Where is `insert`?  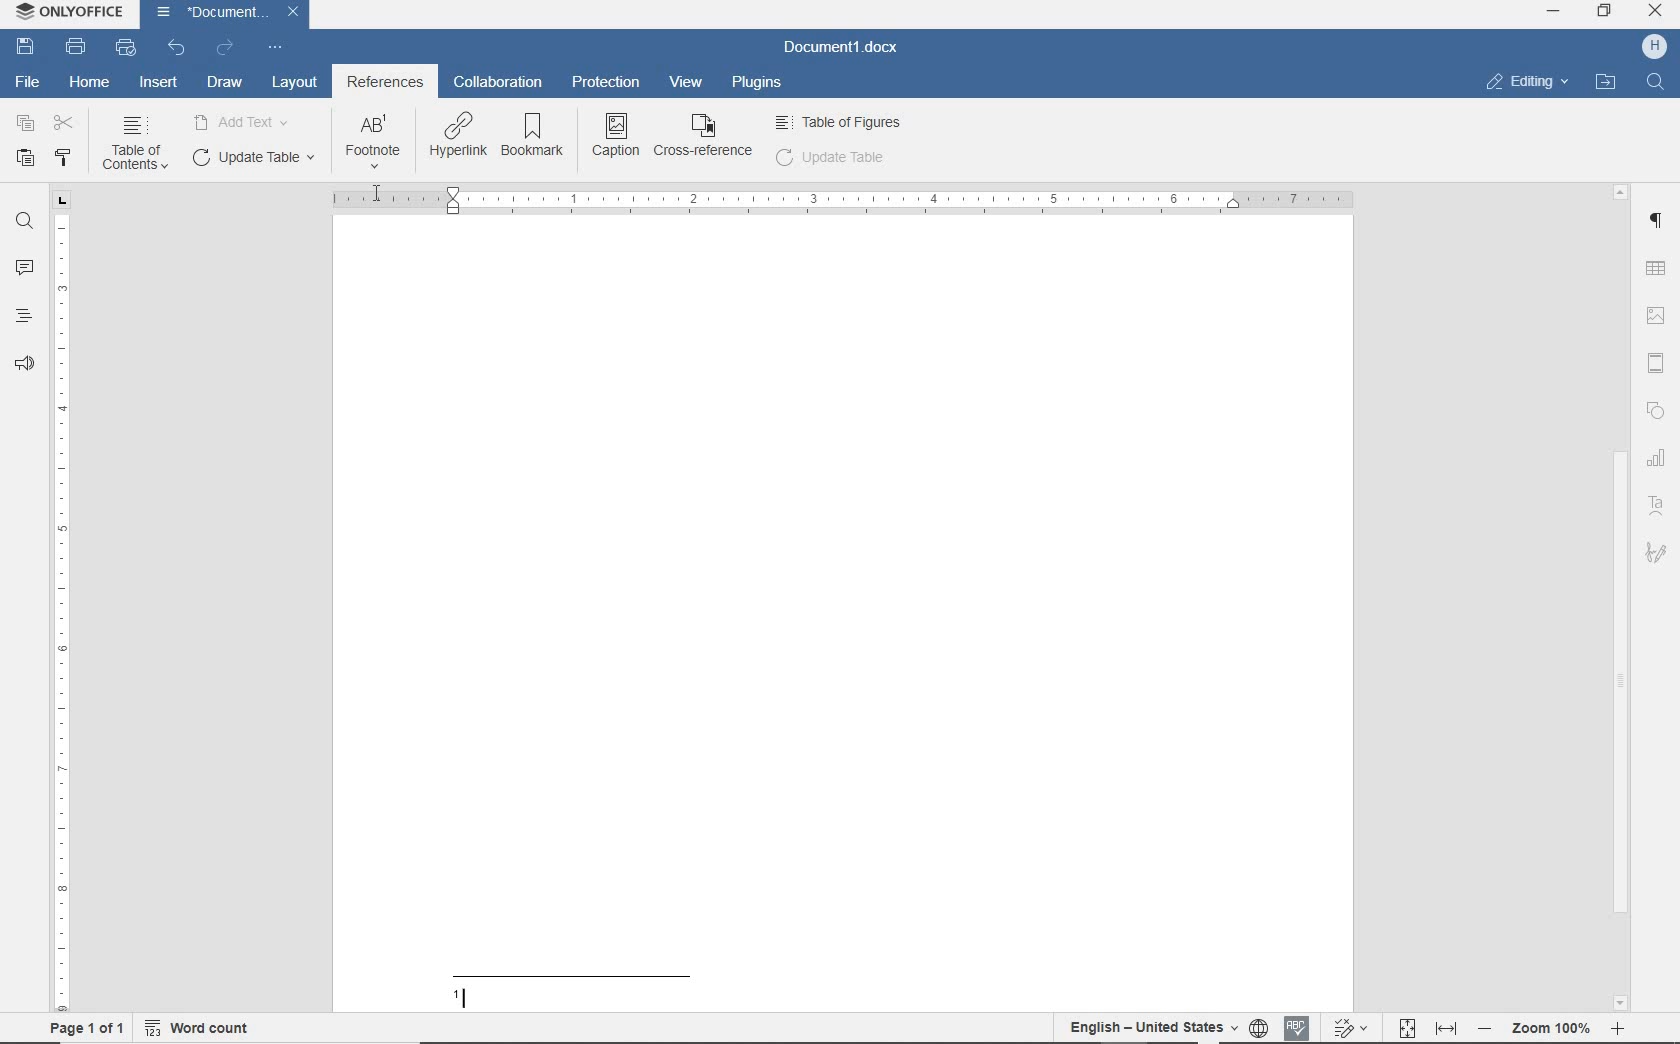
insert is located at coordinates (160, 84).